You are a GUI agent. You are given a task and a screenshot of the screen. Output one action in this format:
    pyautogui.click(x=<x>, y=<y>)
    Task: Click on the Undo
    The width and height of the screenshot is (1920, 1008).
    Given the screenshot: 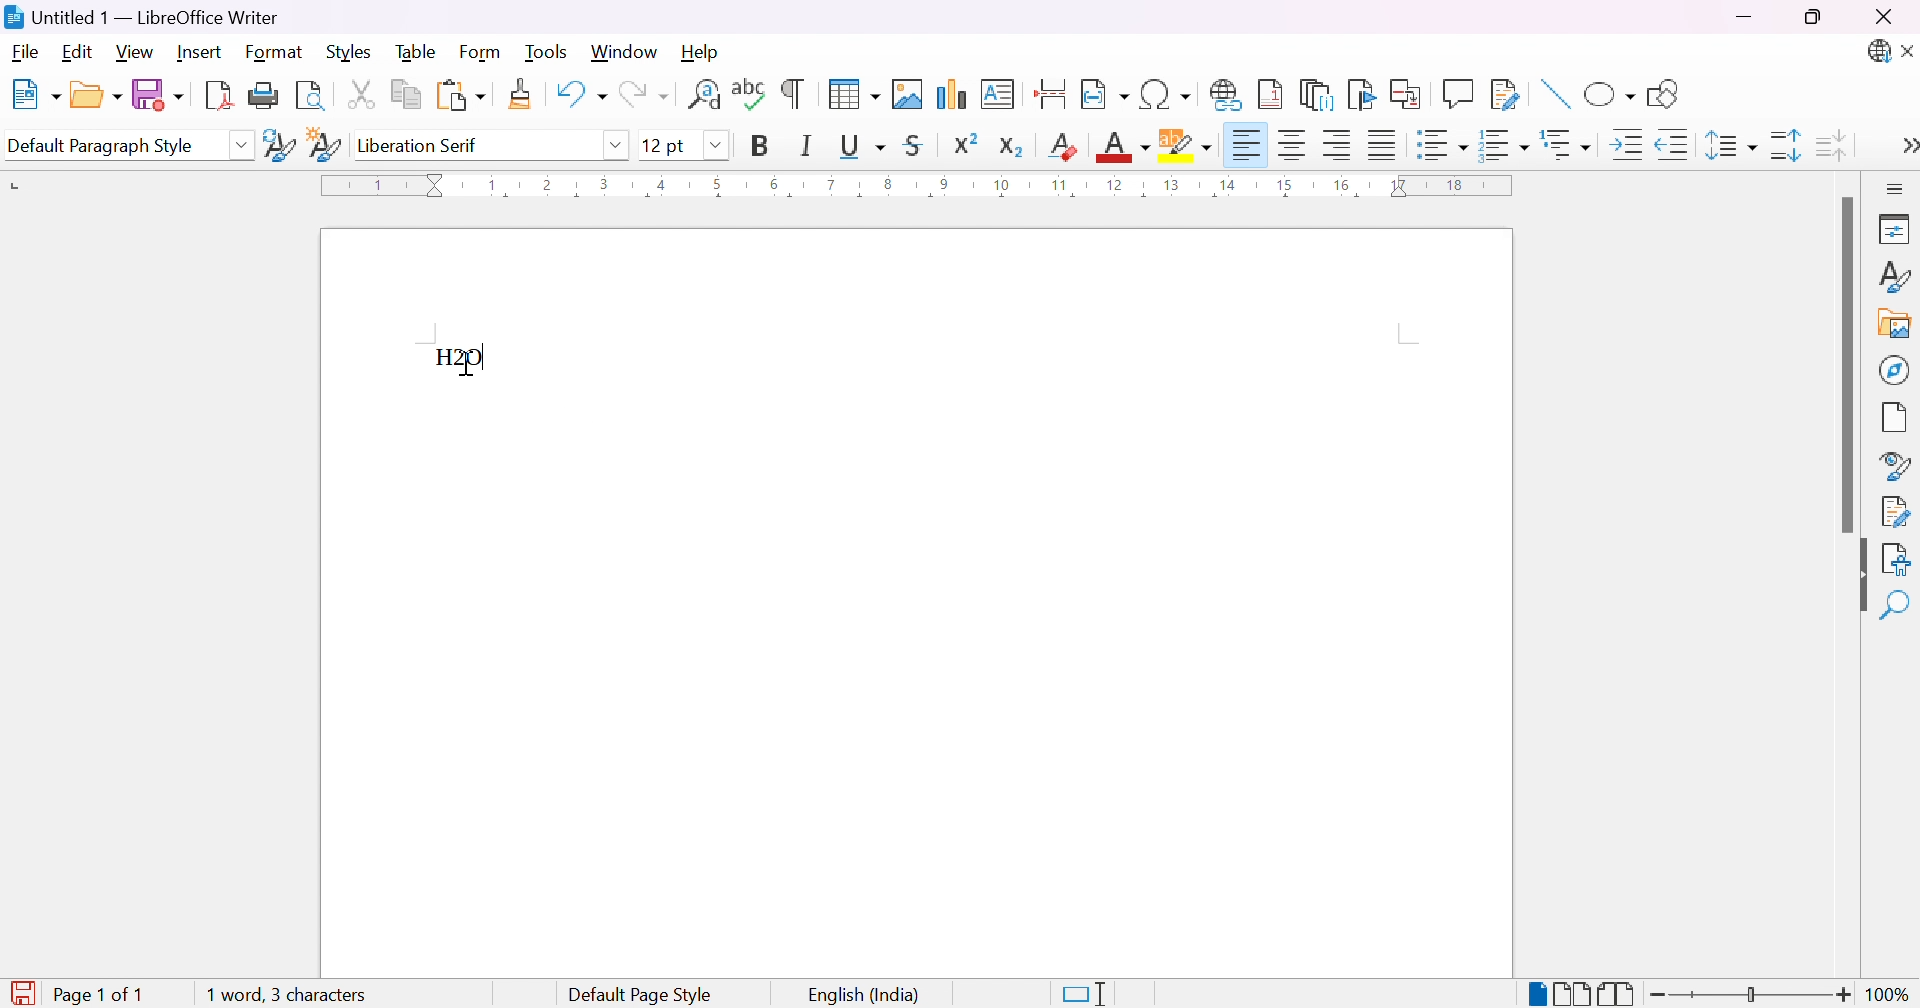 What is the action you would take?
    pyautogui.click(x=579, y=99)
    